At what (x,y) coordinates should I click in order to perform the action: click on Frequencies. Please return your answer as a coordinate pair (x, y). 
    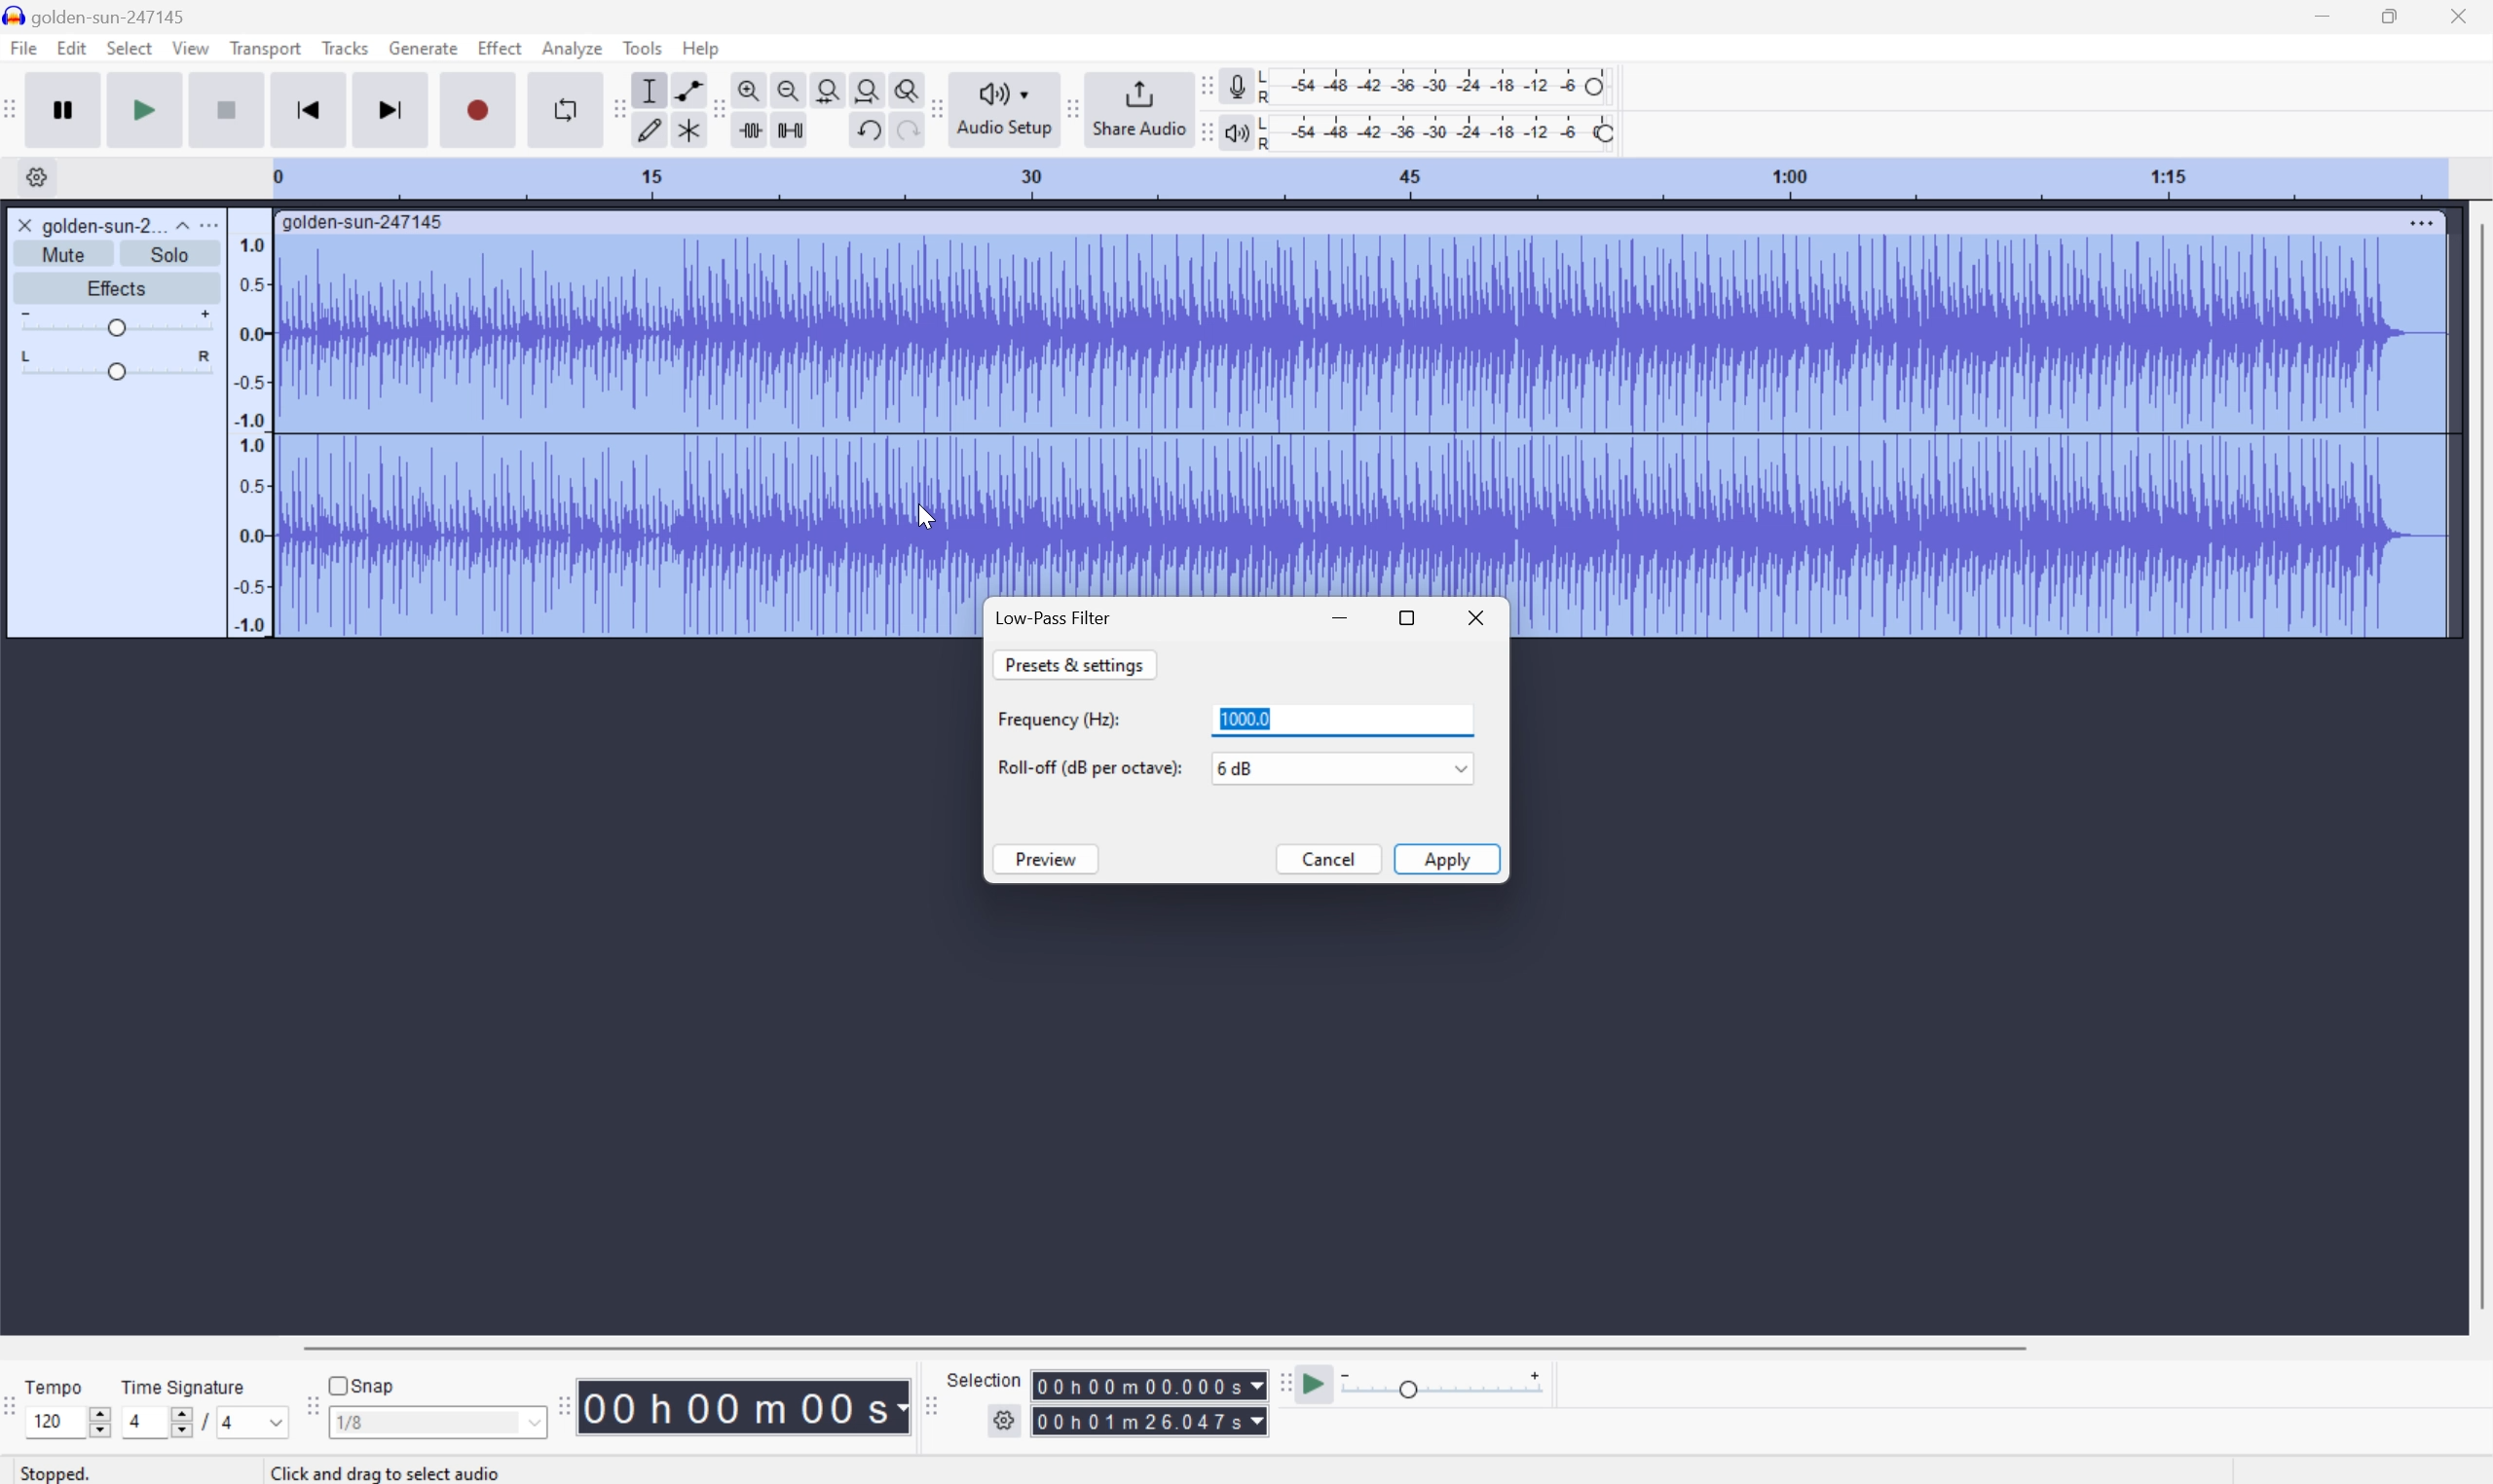
    Looking at the image, I should click on (251, 435).